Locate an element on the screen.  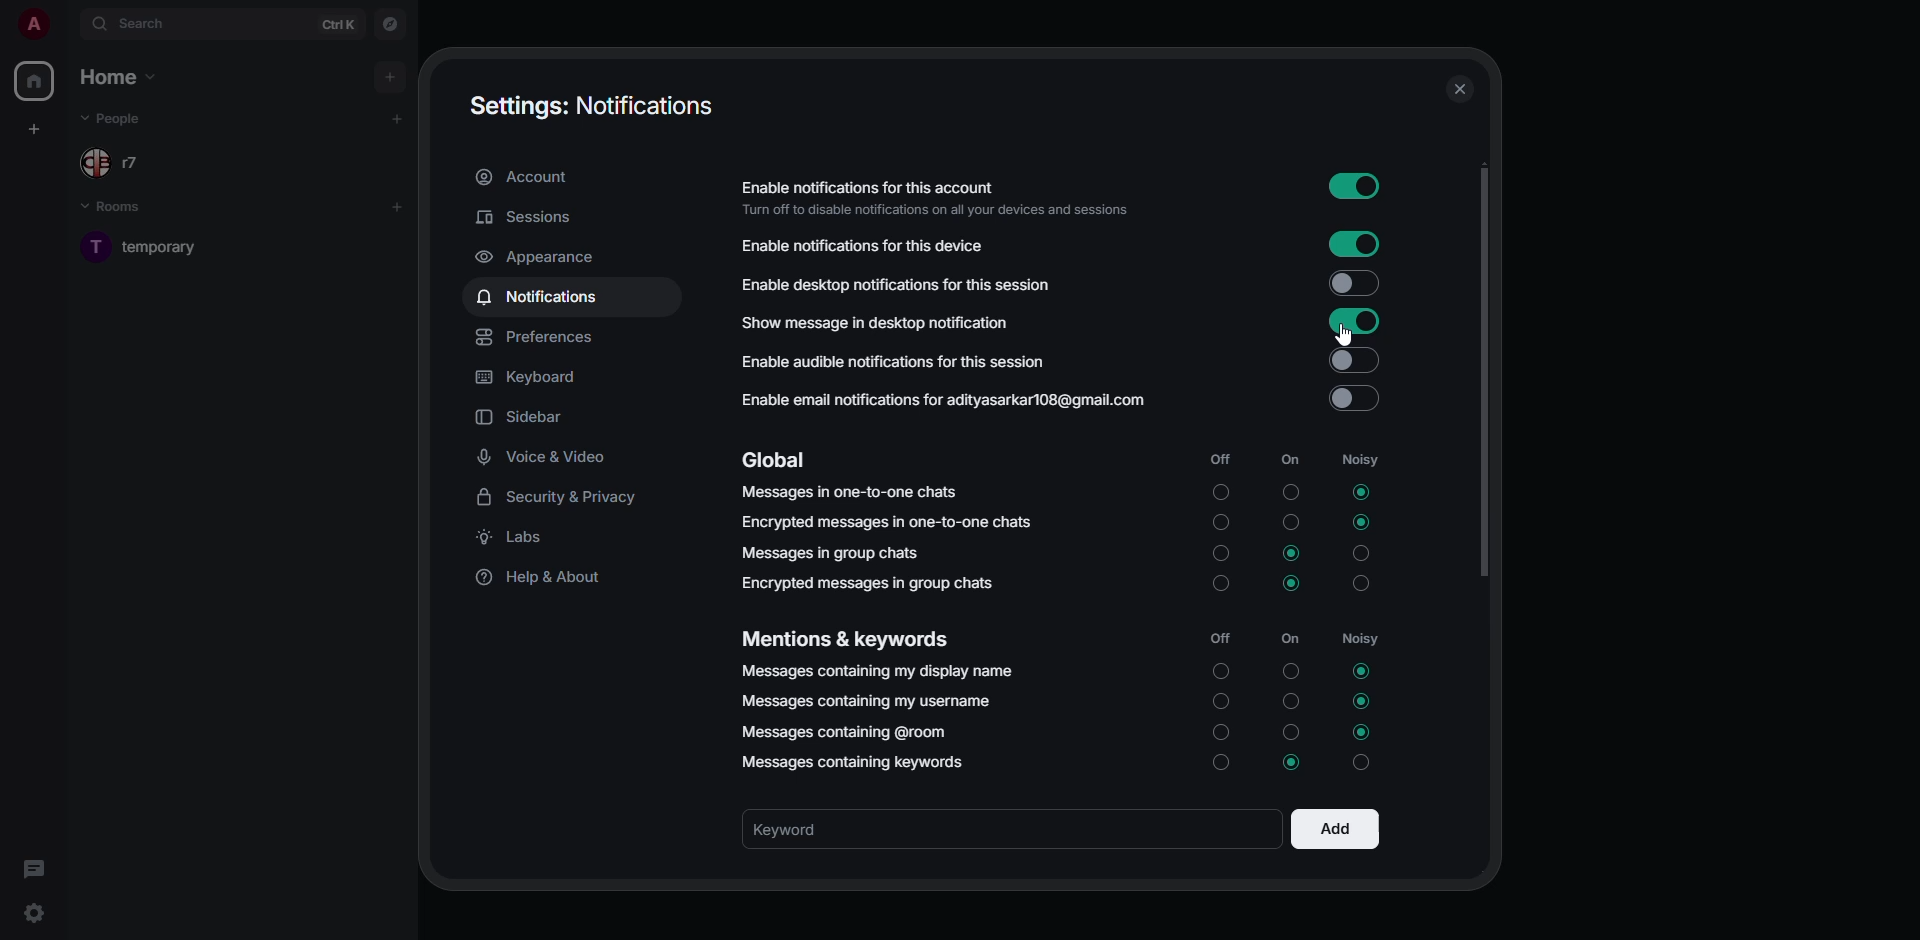
click to enable is located at coordinates (1353, 280).